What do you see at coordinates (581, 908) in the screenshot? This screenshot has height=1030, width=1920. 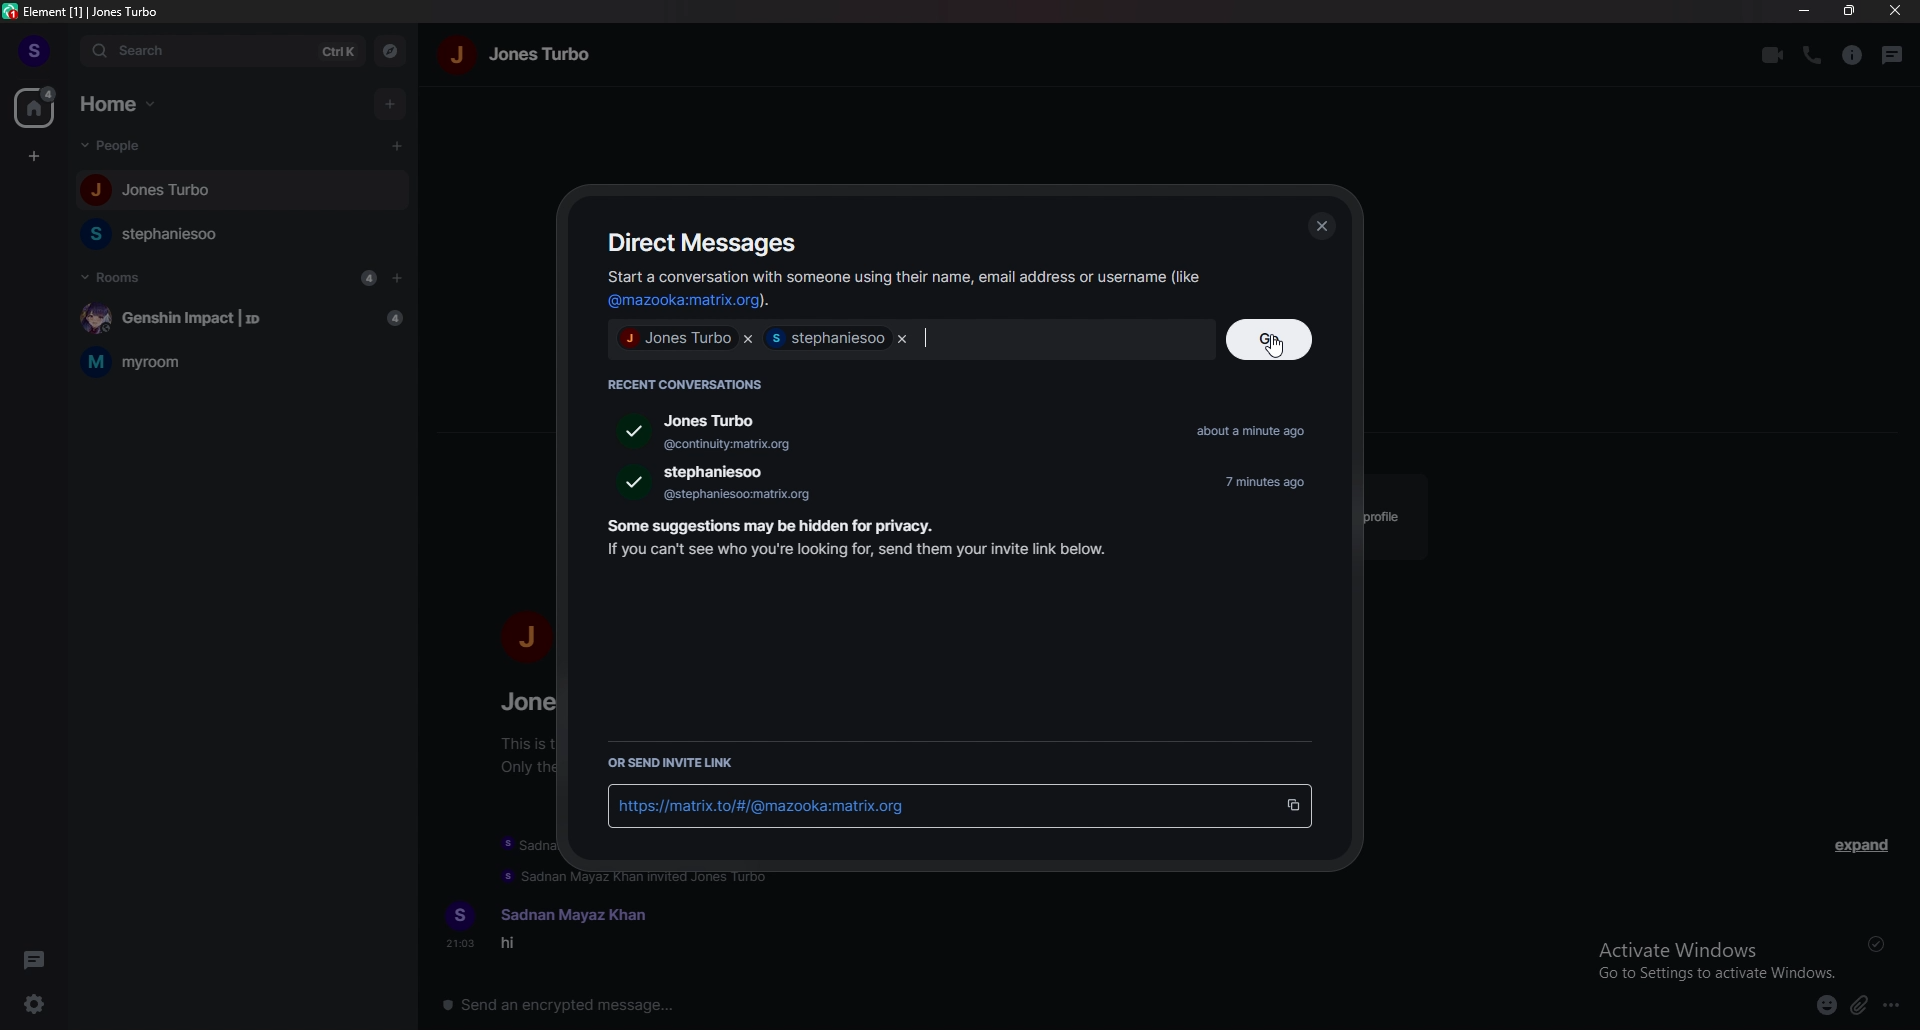 I see `Sadnan Mayaz Khan` at bounding box center [581, 908].